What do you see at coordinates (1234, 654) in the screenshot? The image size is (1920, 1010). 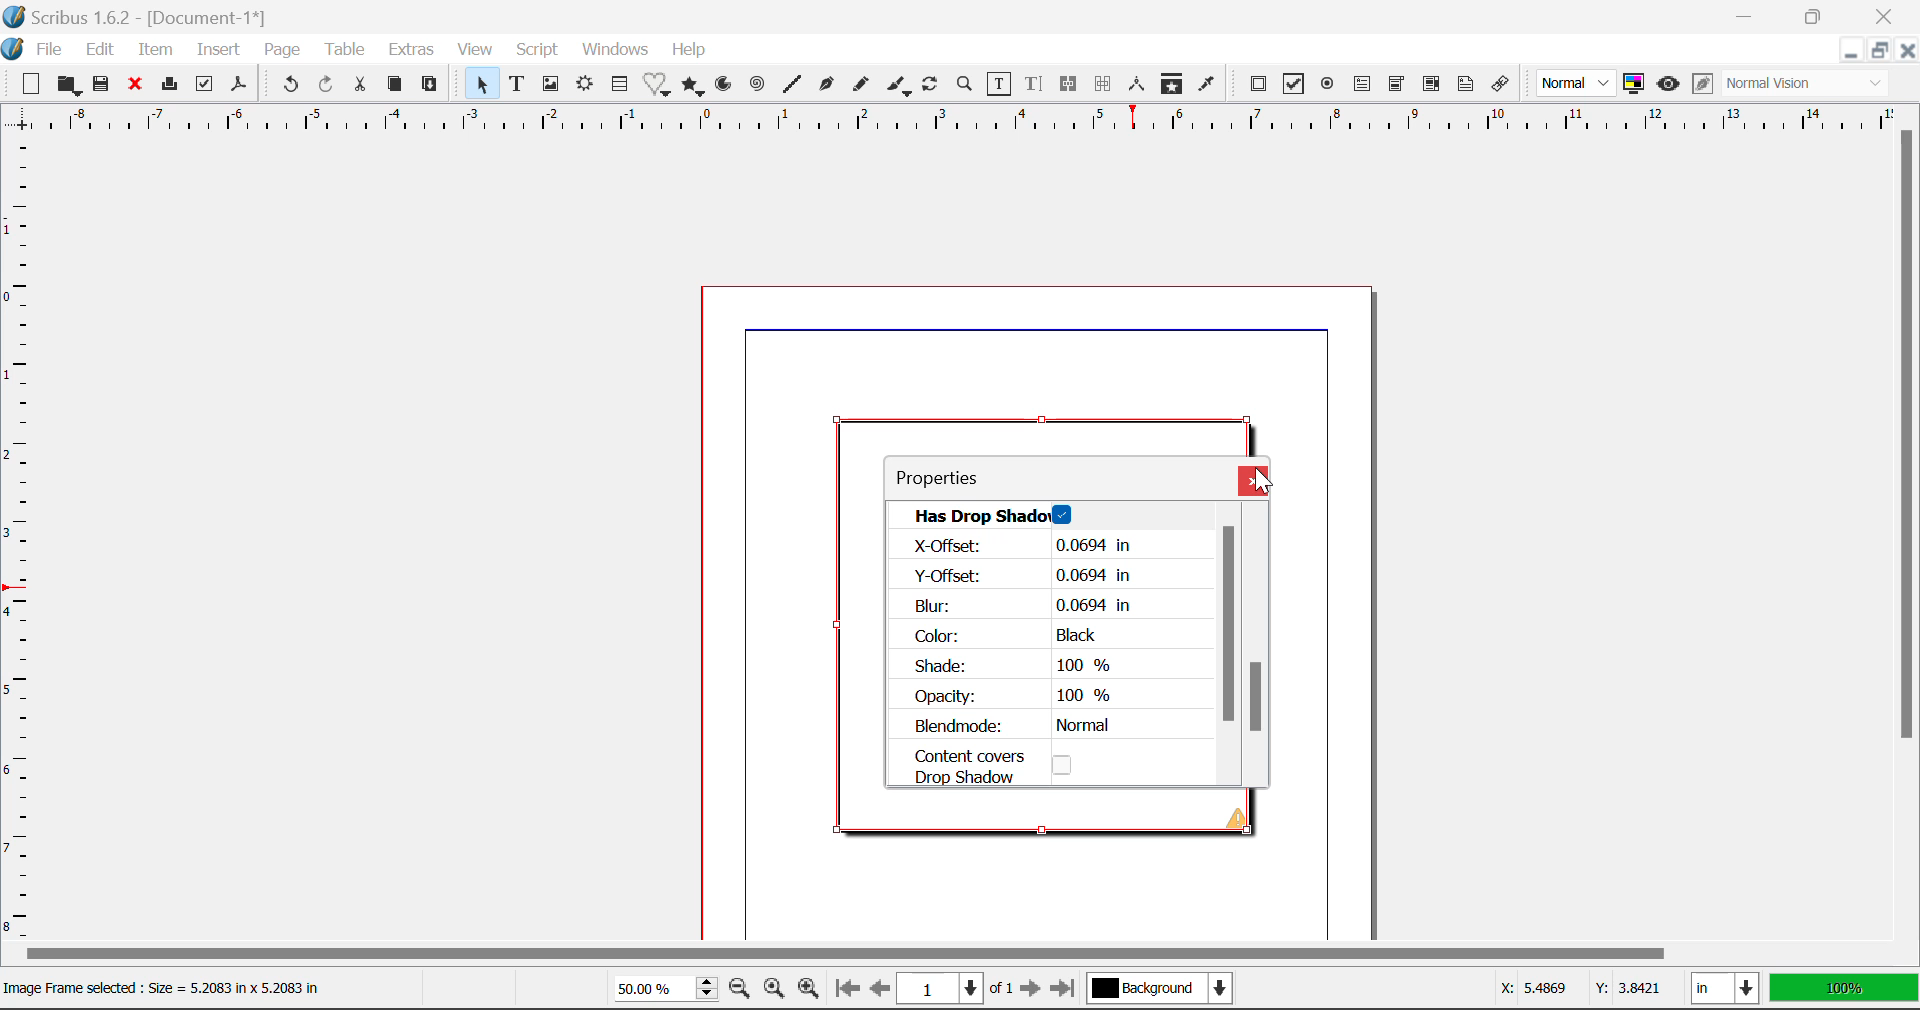 I see `Scroll Bar` at bounding box center [1234, 654].